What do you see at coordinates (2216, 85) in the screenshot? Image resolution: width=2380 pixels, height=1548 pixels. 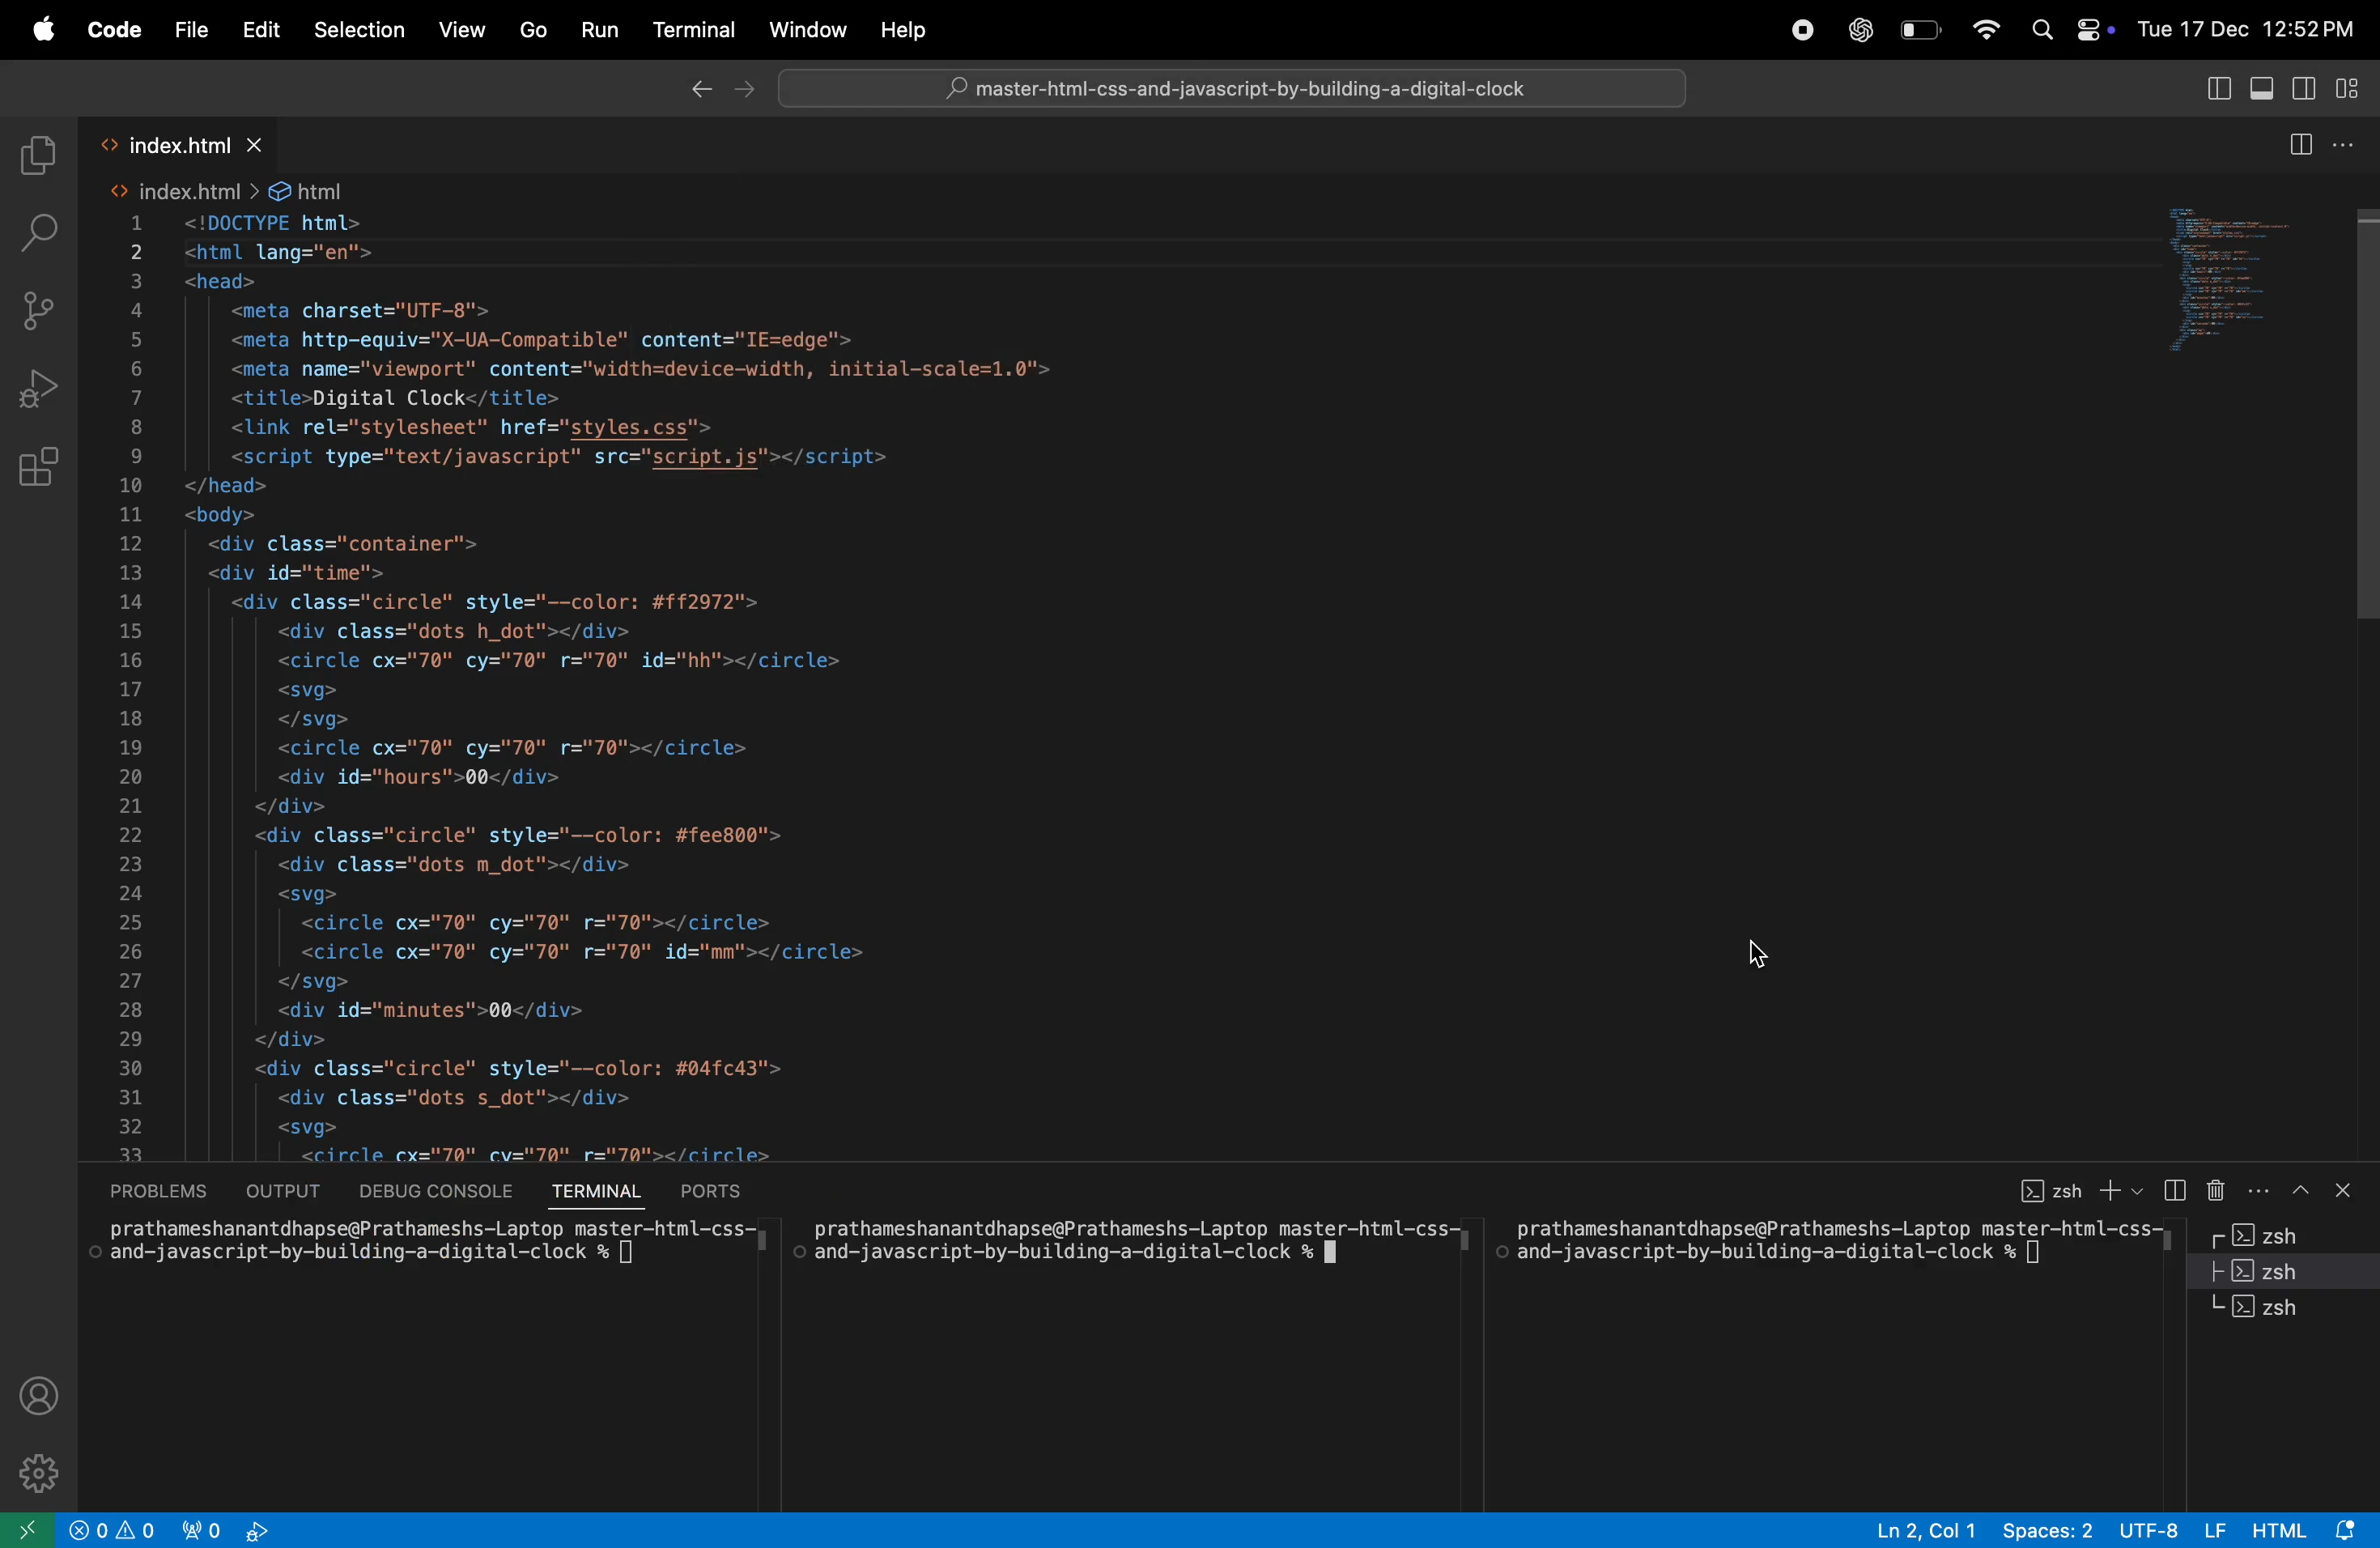 I see `view` at bounding box center [2216, 85].